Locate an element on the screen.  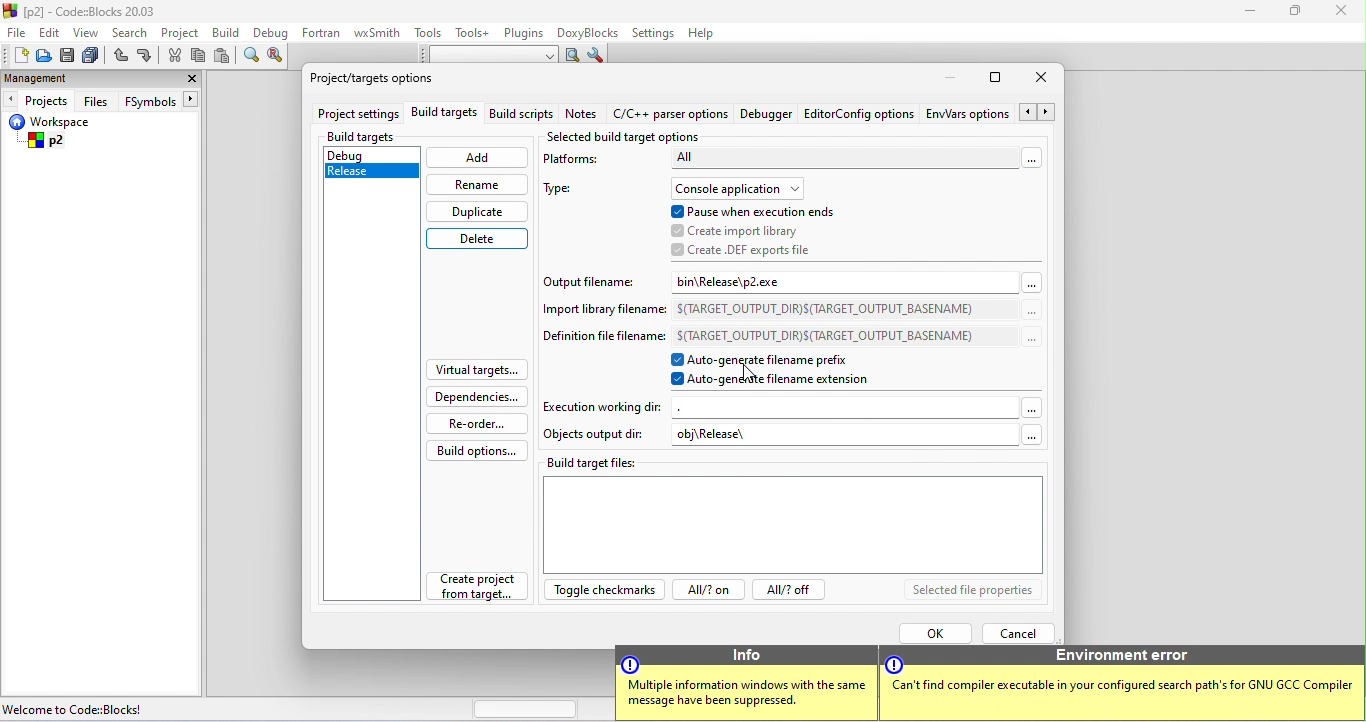
output file is located at coordinates (595, 280).